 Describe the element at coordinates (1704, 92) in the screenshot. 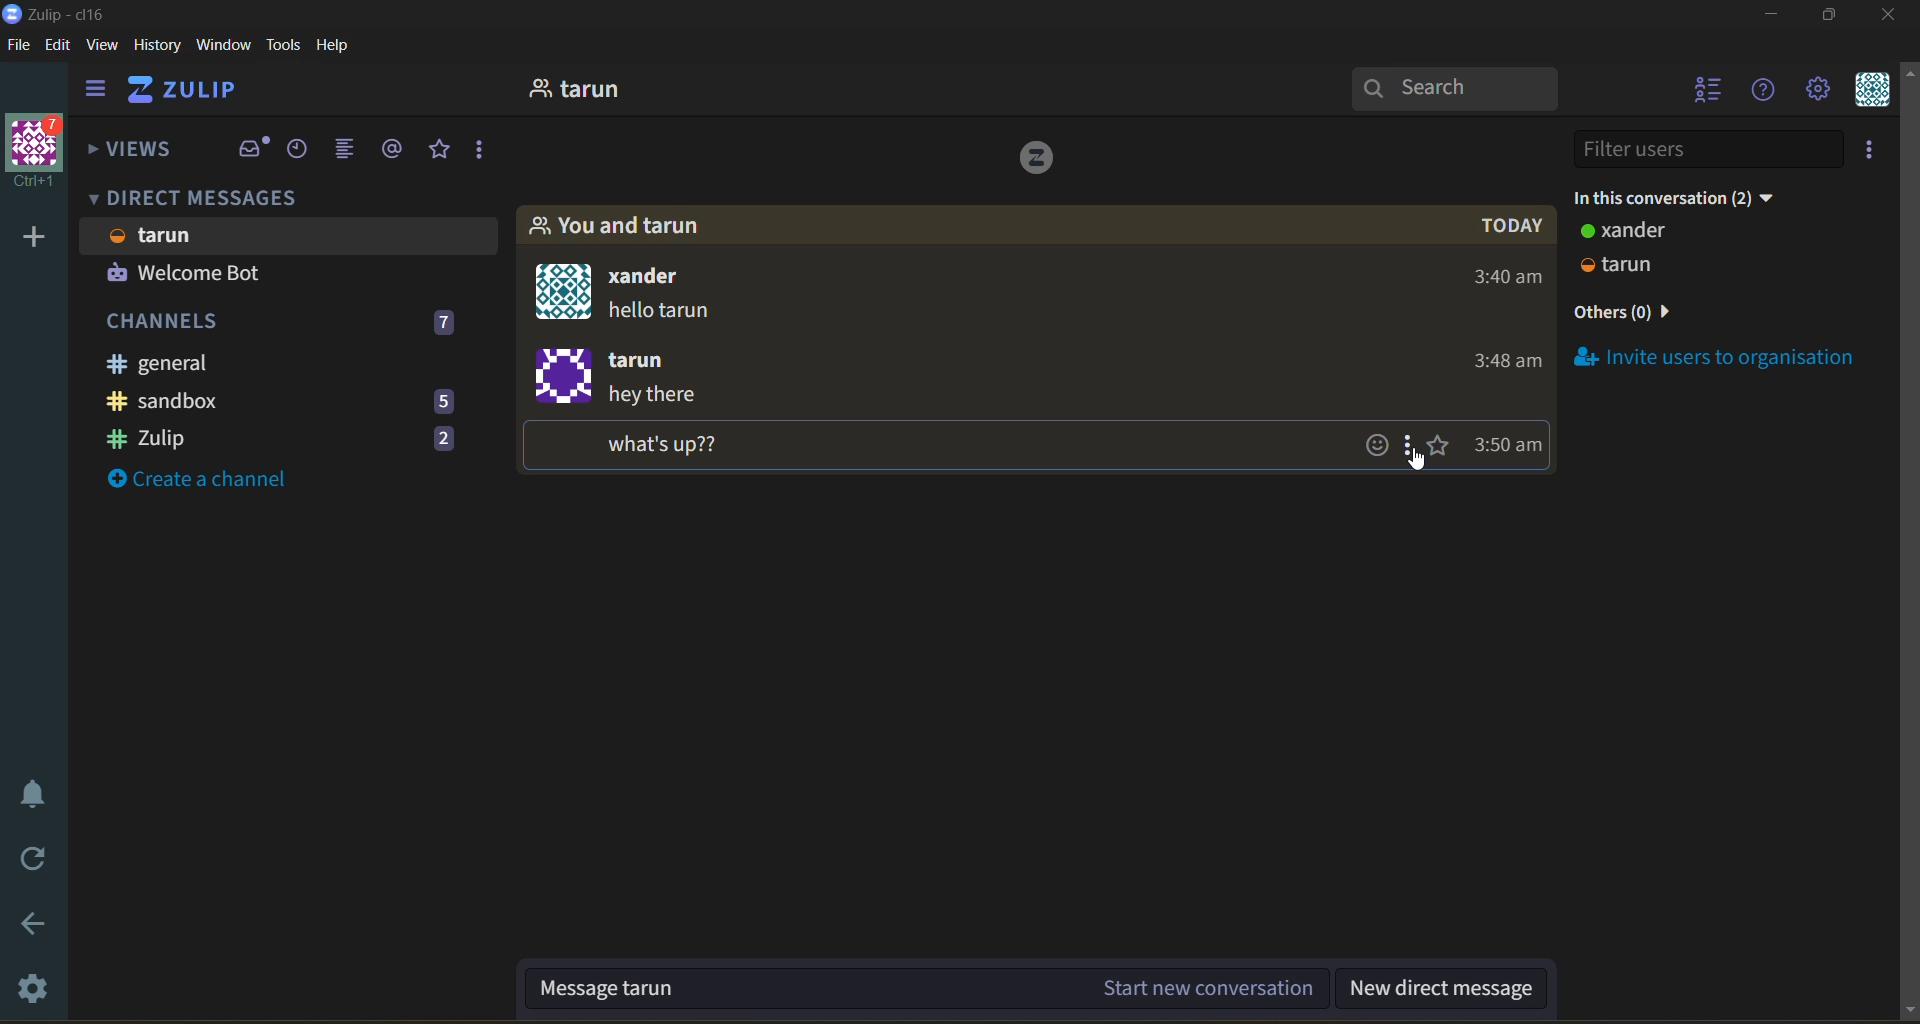

I see `hide user list` at that location.